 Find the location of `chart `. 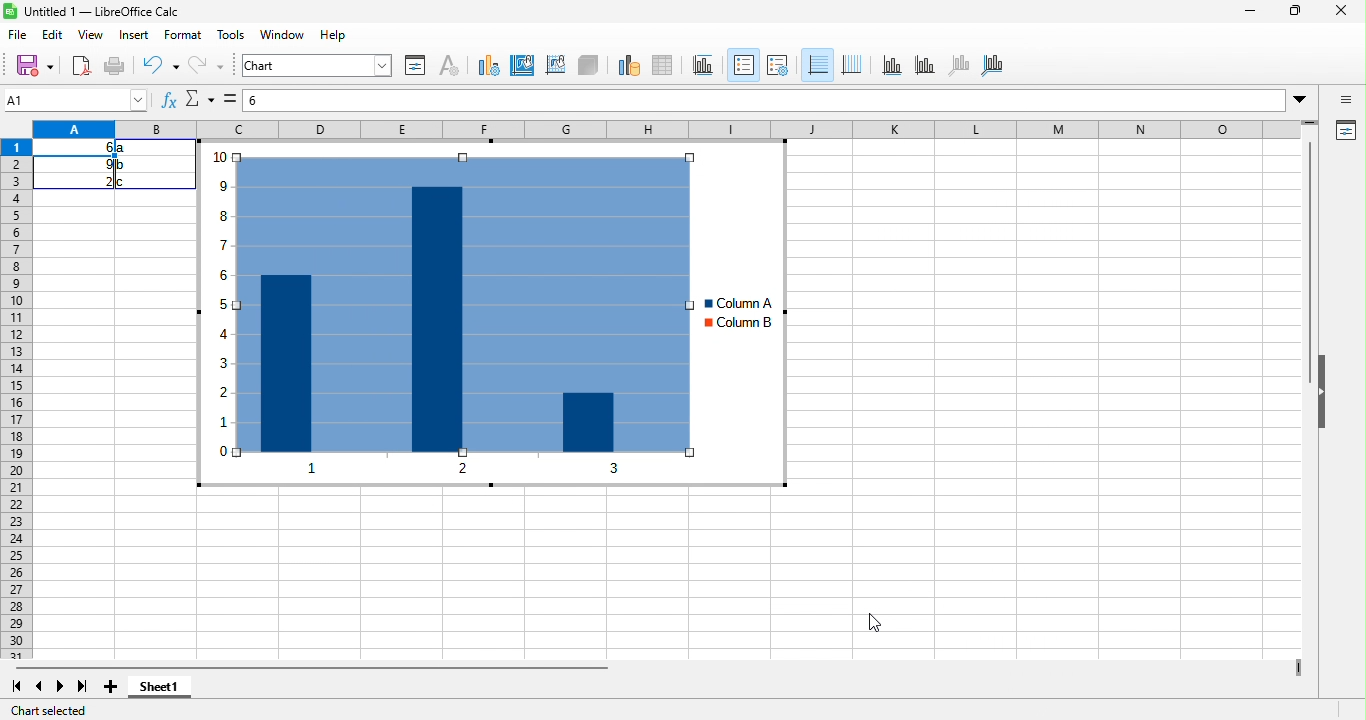

chart  is located at coordinates (316, 66).